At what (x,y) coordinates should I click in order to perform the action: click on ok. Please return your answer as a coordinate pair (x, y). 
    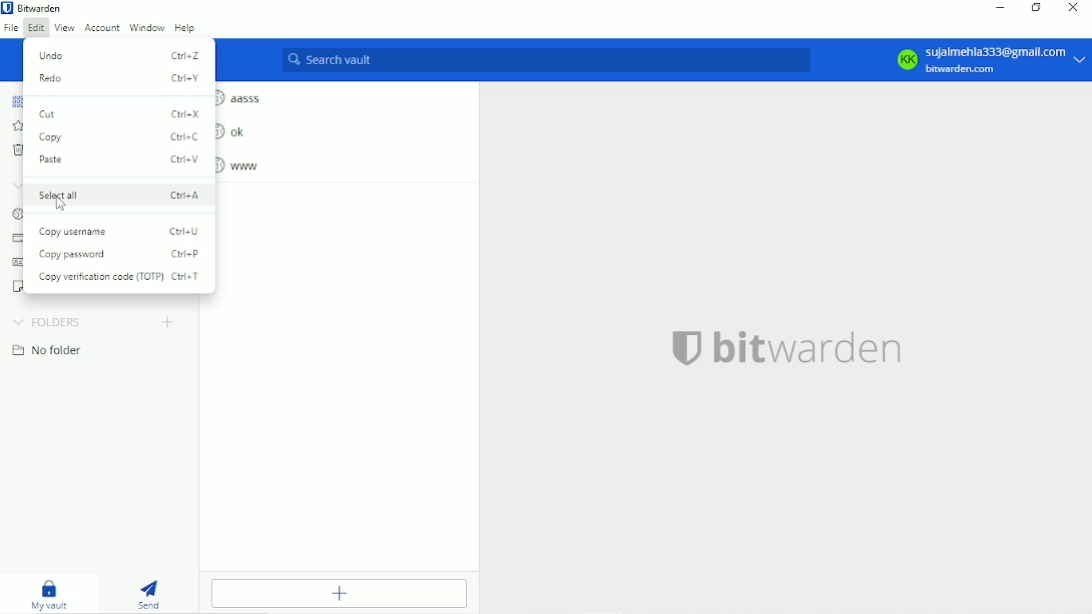
    Looking at the image, I should click on (234, 131).